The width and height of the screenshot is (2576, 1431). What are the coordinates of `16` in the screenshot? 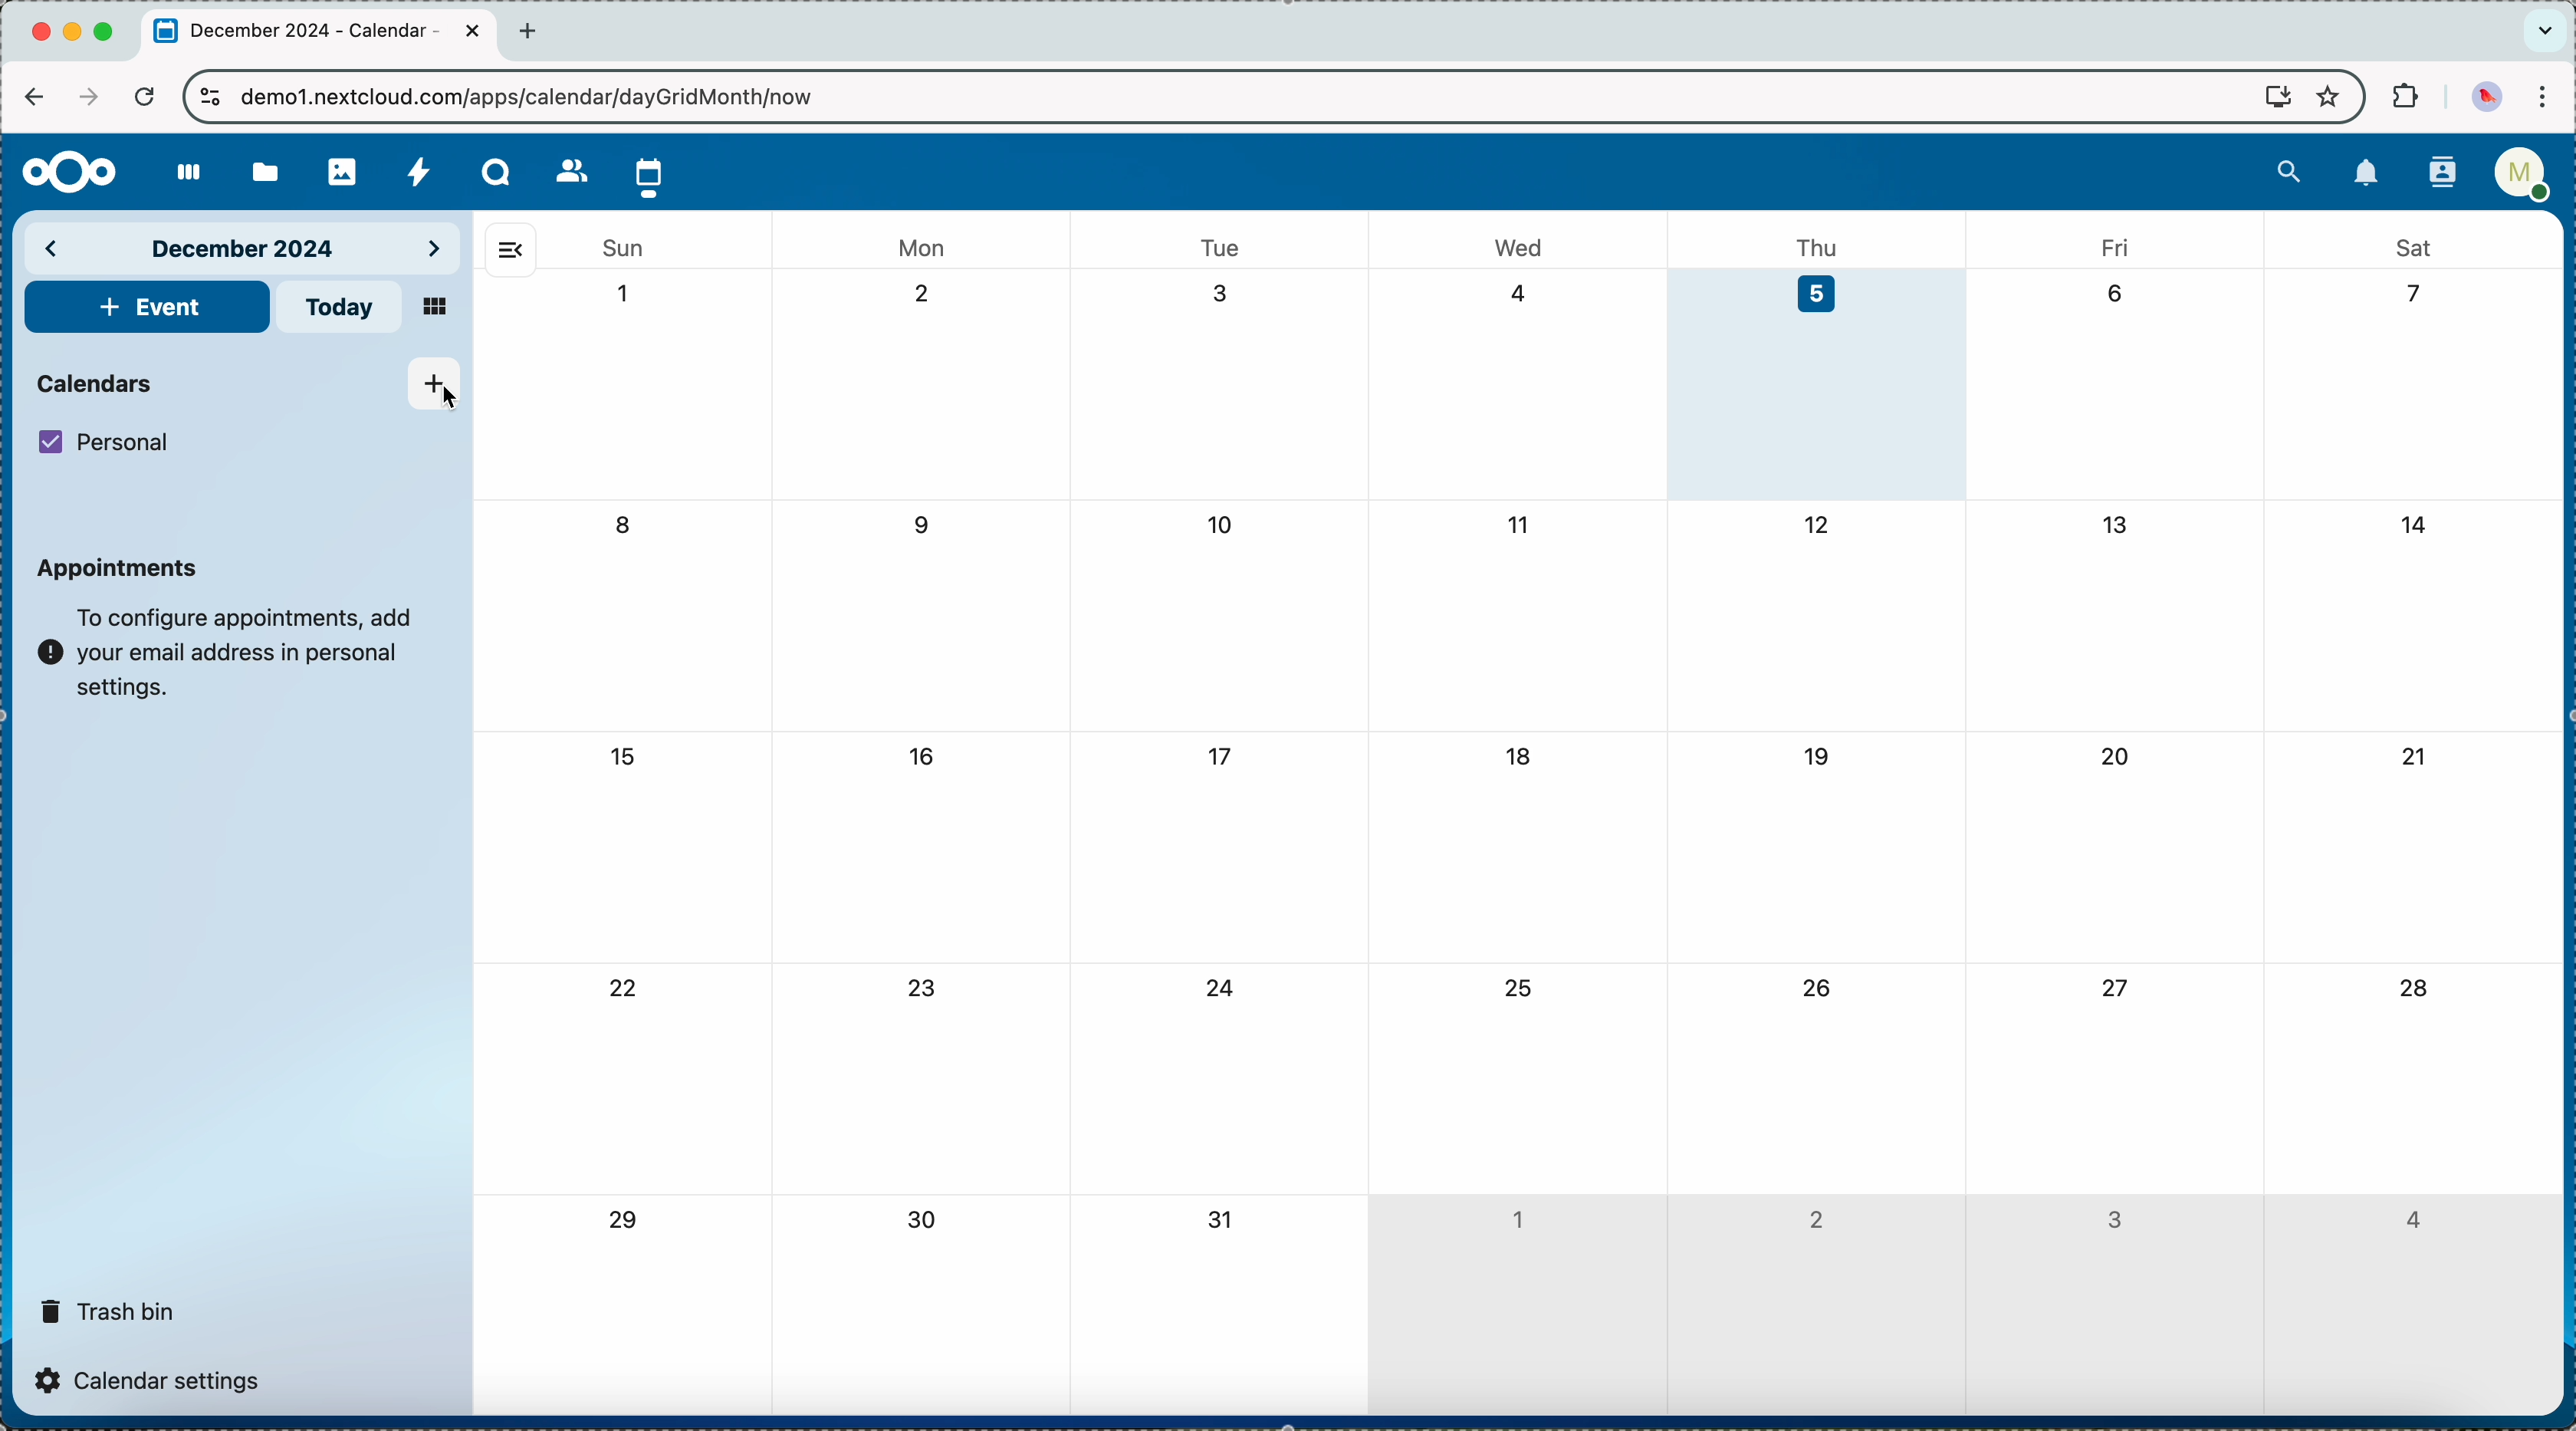 It's located at (922, 754).